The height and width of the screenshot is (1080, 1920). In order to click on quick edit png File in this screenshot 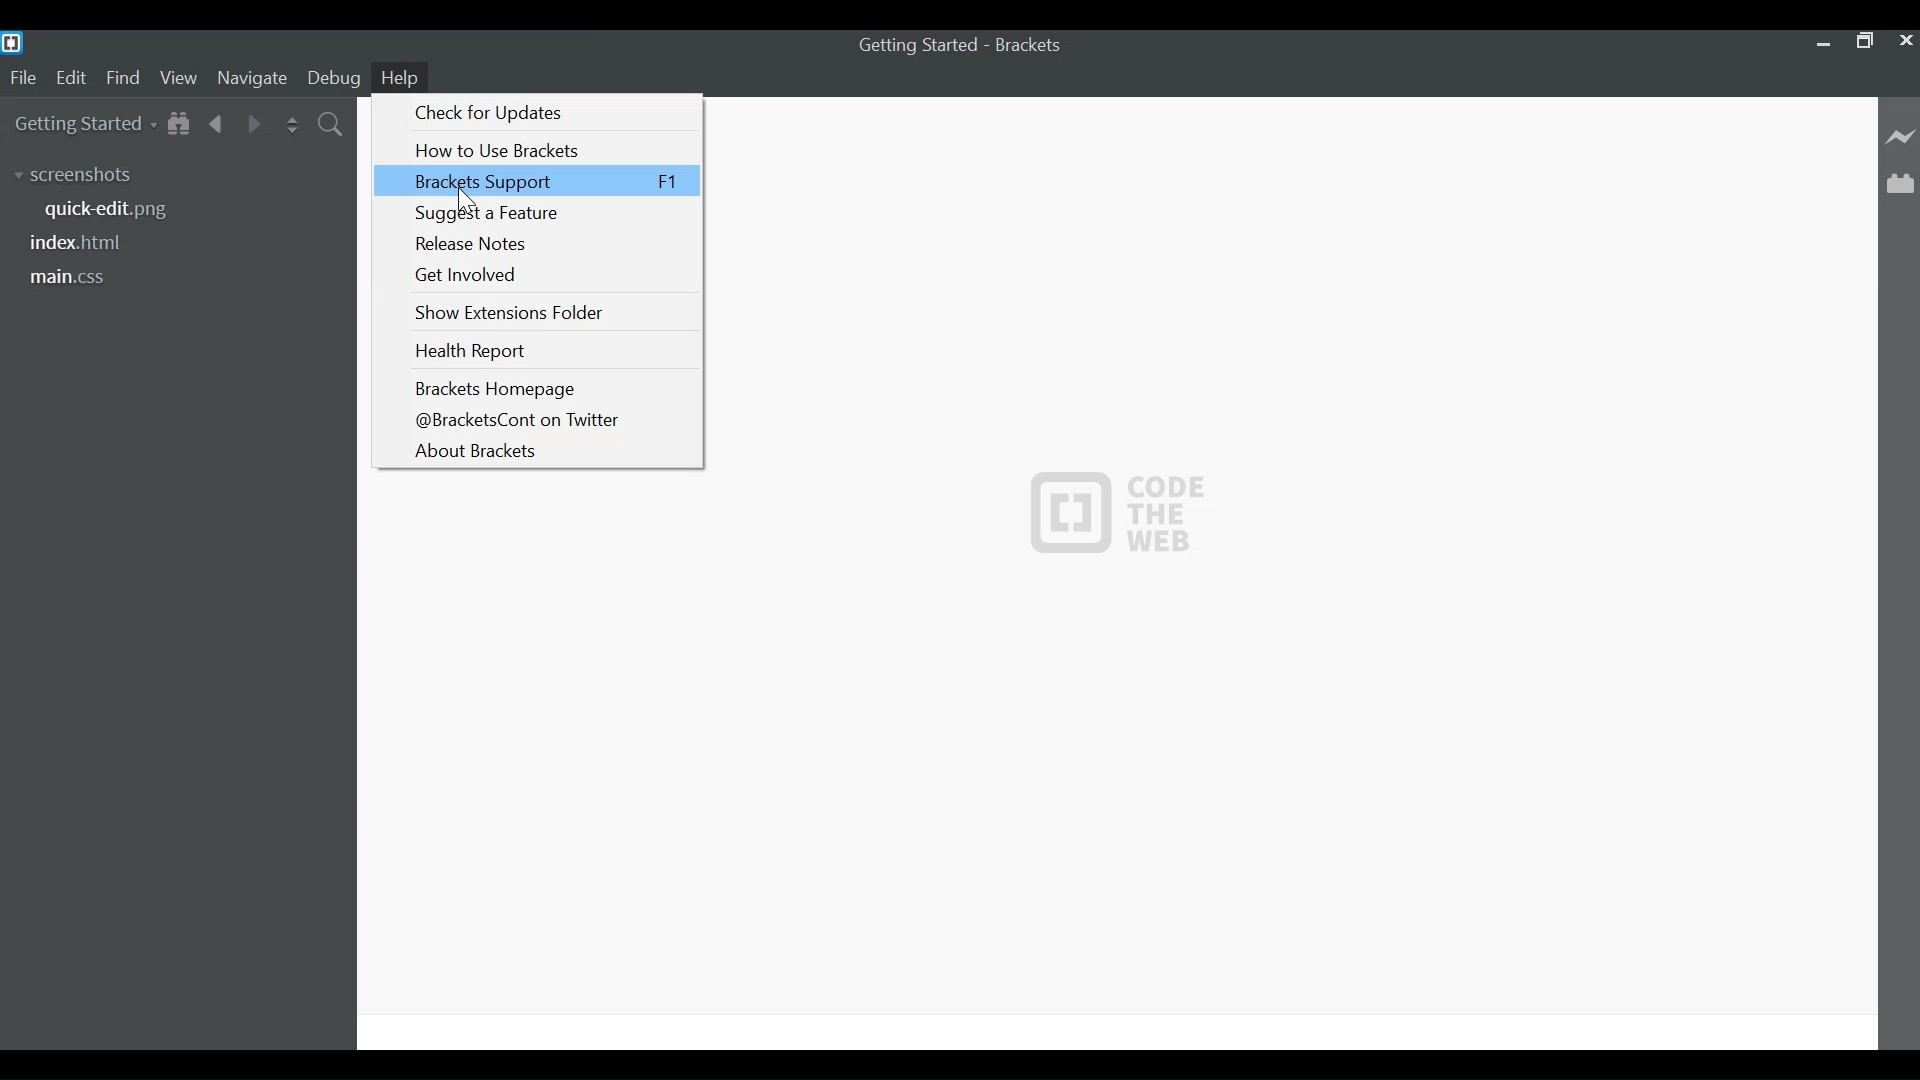, I will do `click(113, 211)`.